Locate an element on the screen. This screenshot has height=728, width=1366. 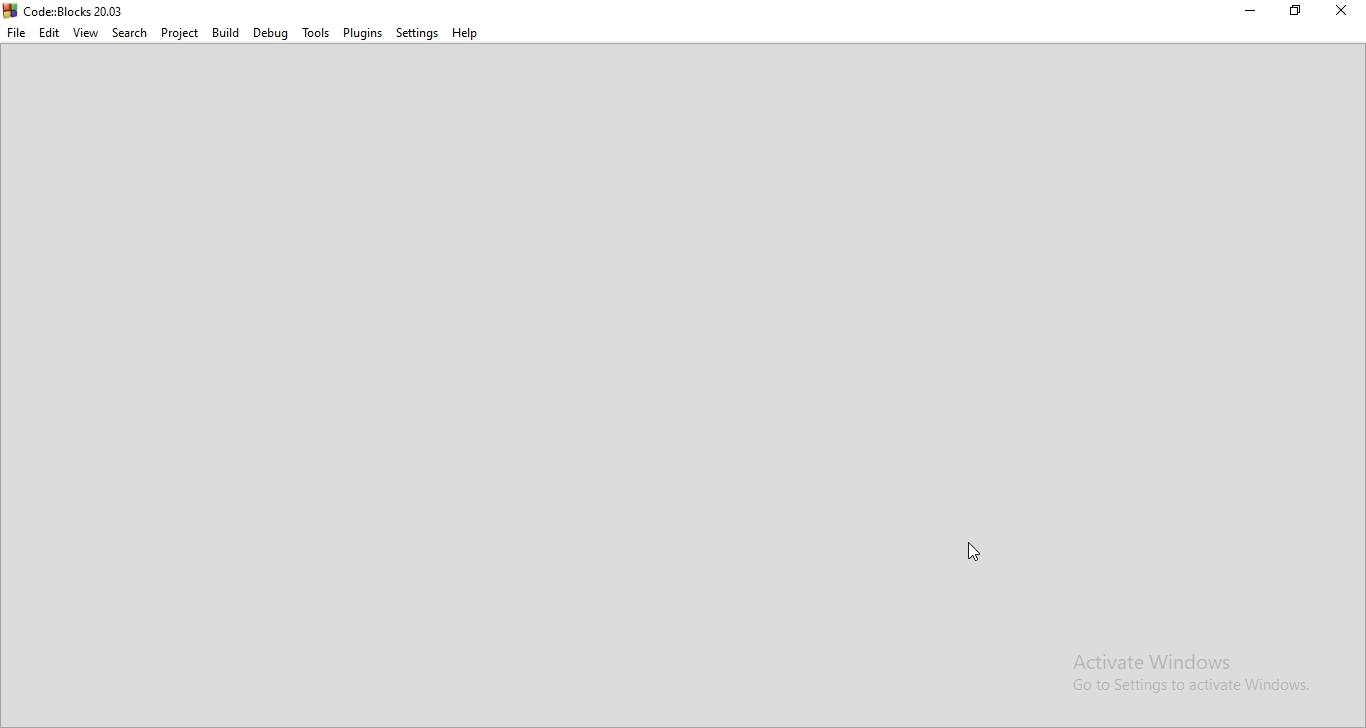
Restore is located at coordinates (1292, 11).